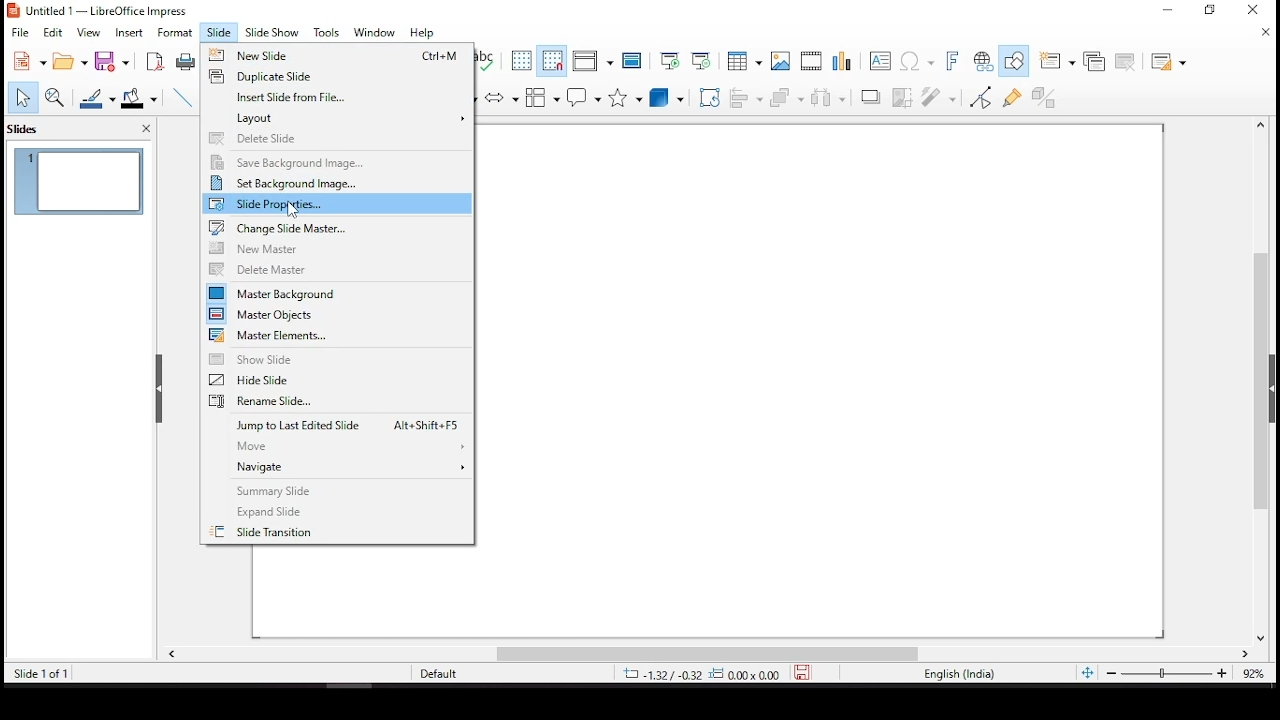 Image resolution: width=1280 pixels, height=720 pixels. Describe the element at coordinates (337, 314) in the screenshot. I see `master objects` at that location.